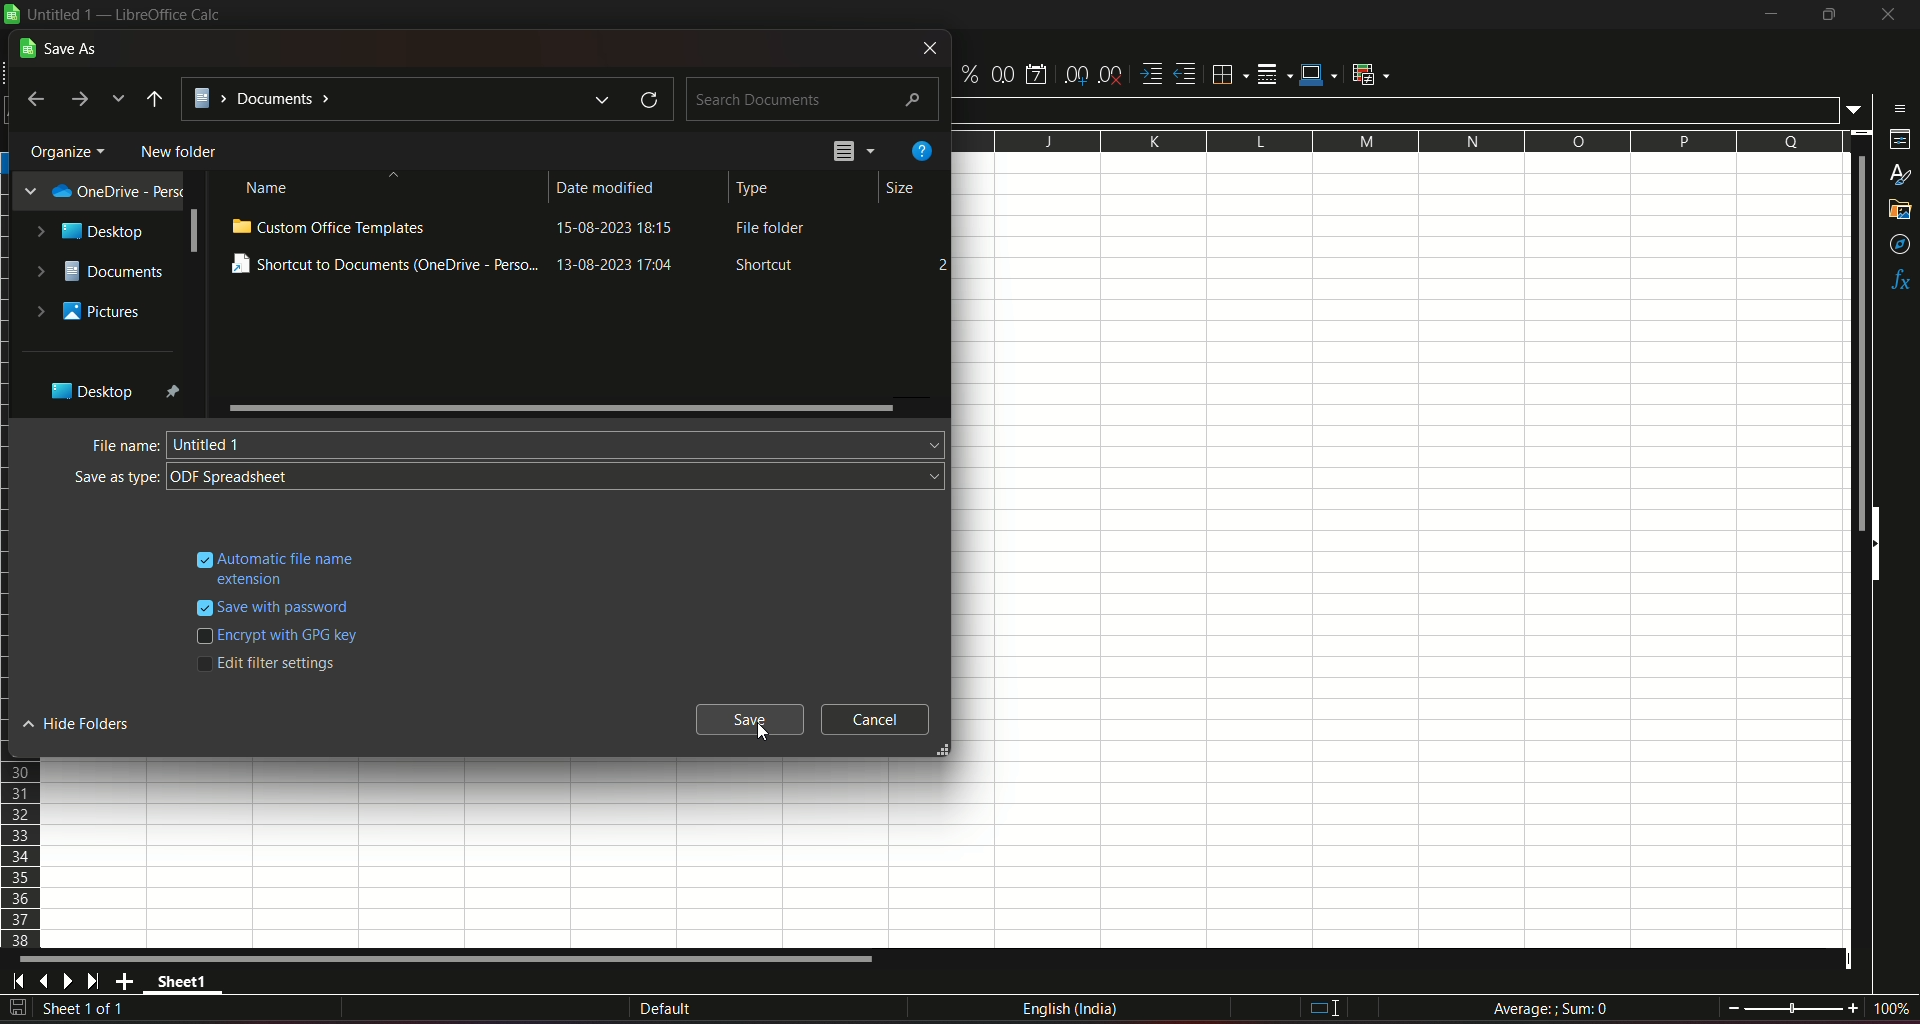 This screenshot has height=1024, width=1920. What do you see at coordinates (128, 16) in the screenshot?
I see `untitled 1- libreoffice calc` at bounding box center [128, 16].